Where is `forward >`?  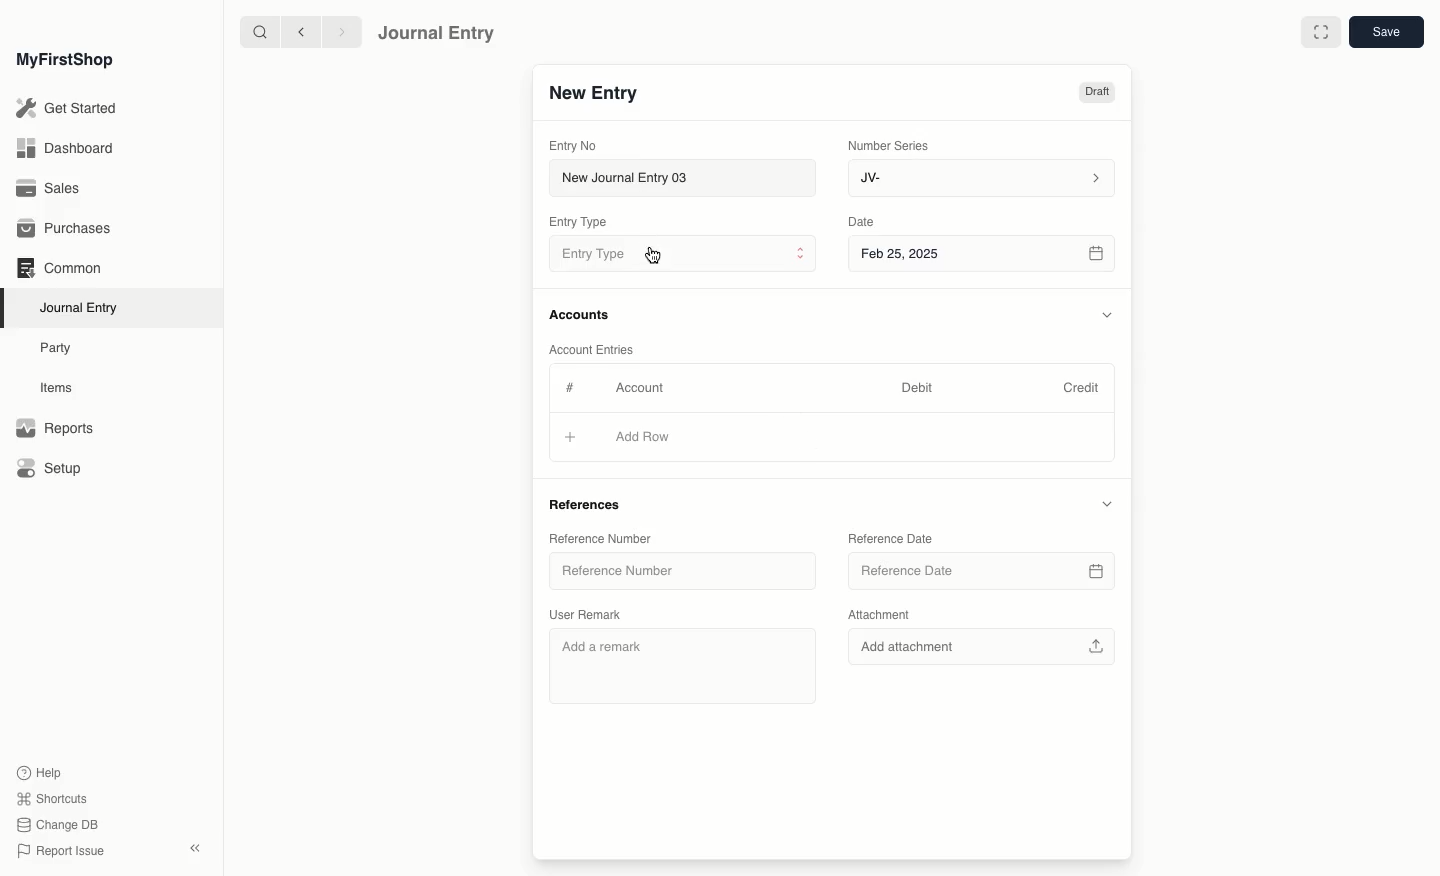 forward > is located at coordinates (337, 31).